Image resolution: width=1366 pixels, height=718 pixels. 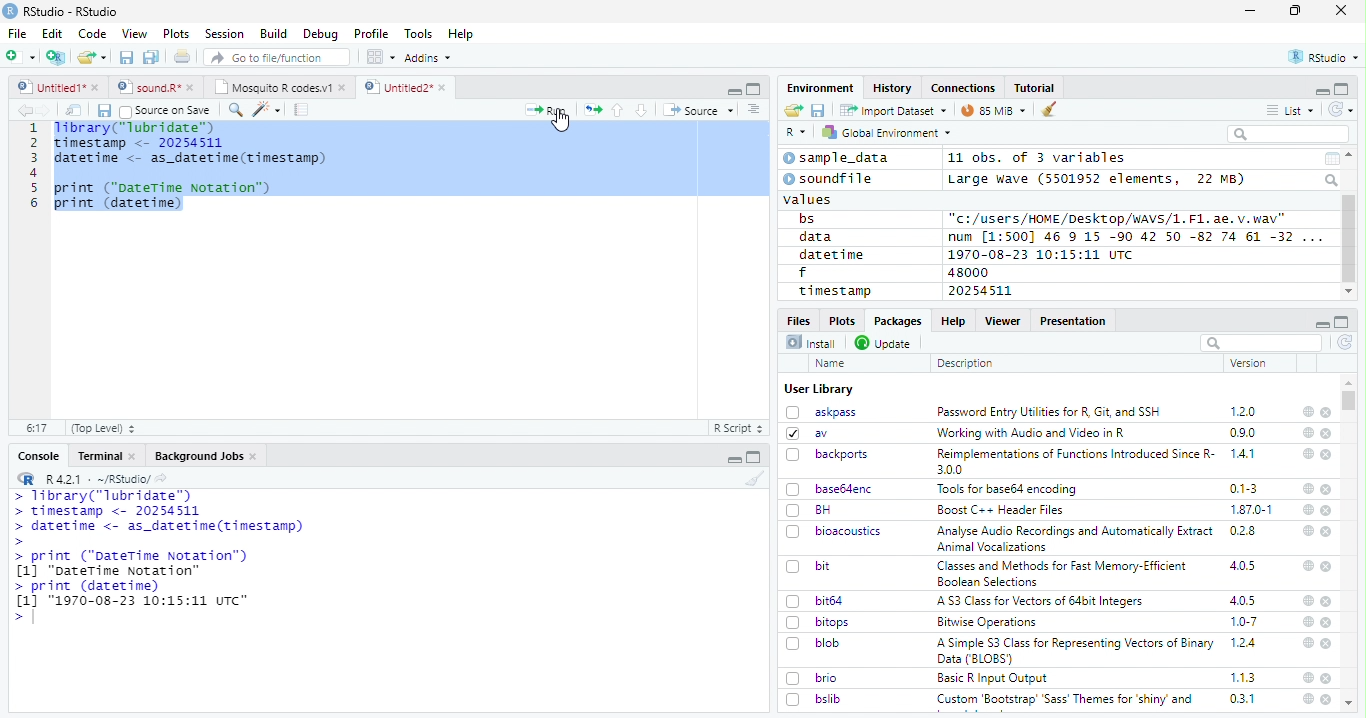 I want to click on 0.1-3, so click(x=1247, y=488).